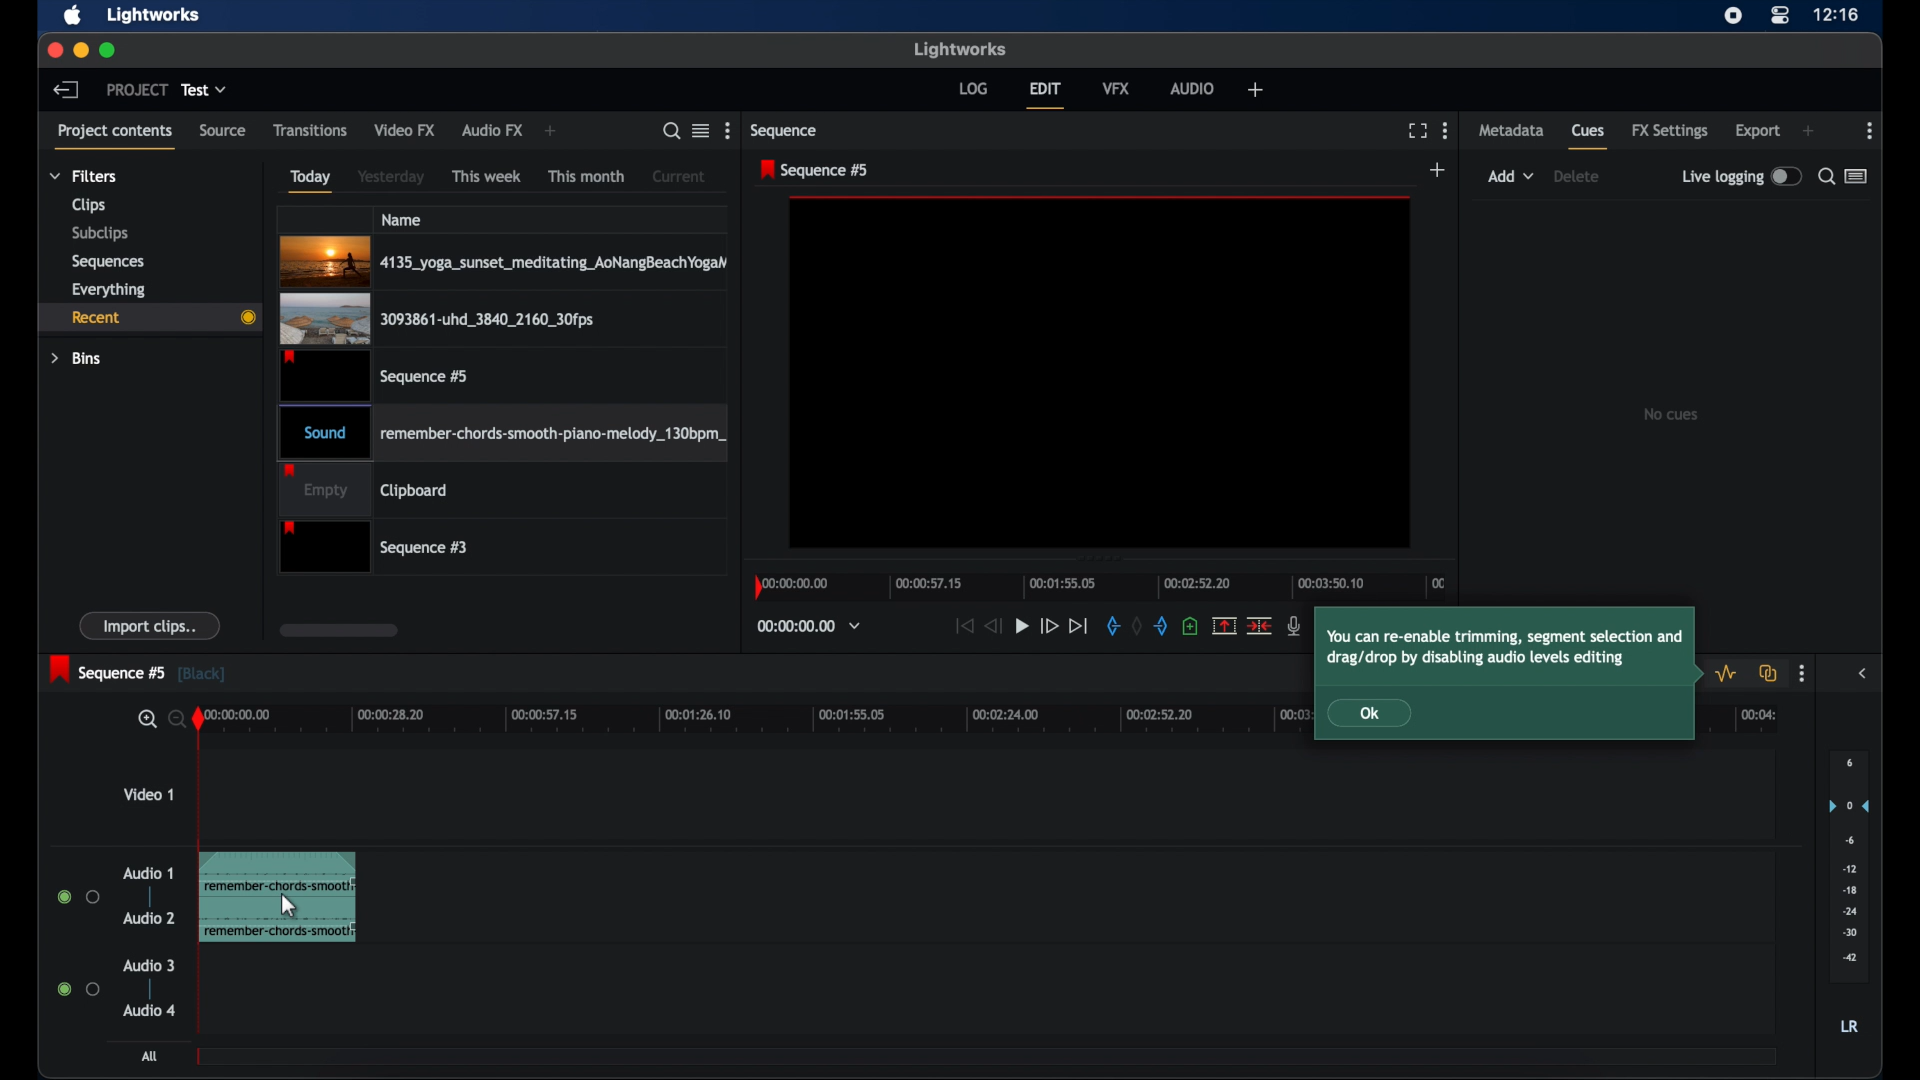  Describe the element at coordinates (1256, 90) in the screenshot. I see `welfare` at that location.